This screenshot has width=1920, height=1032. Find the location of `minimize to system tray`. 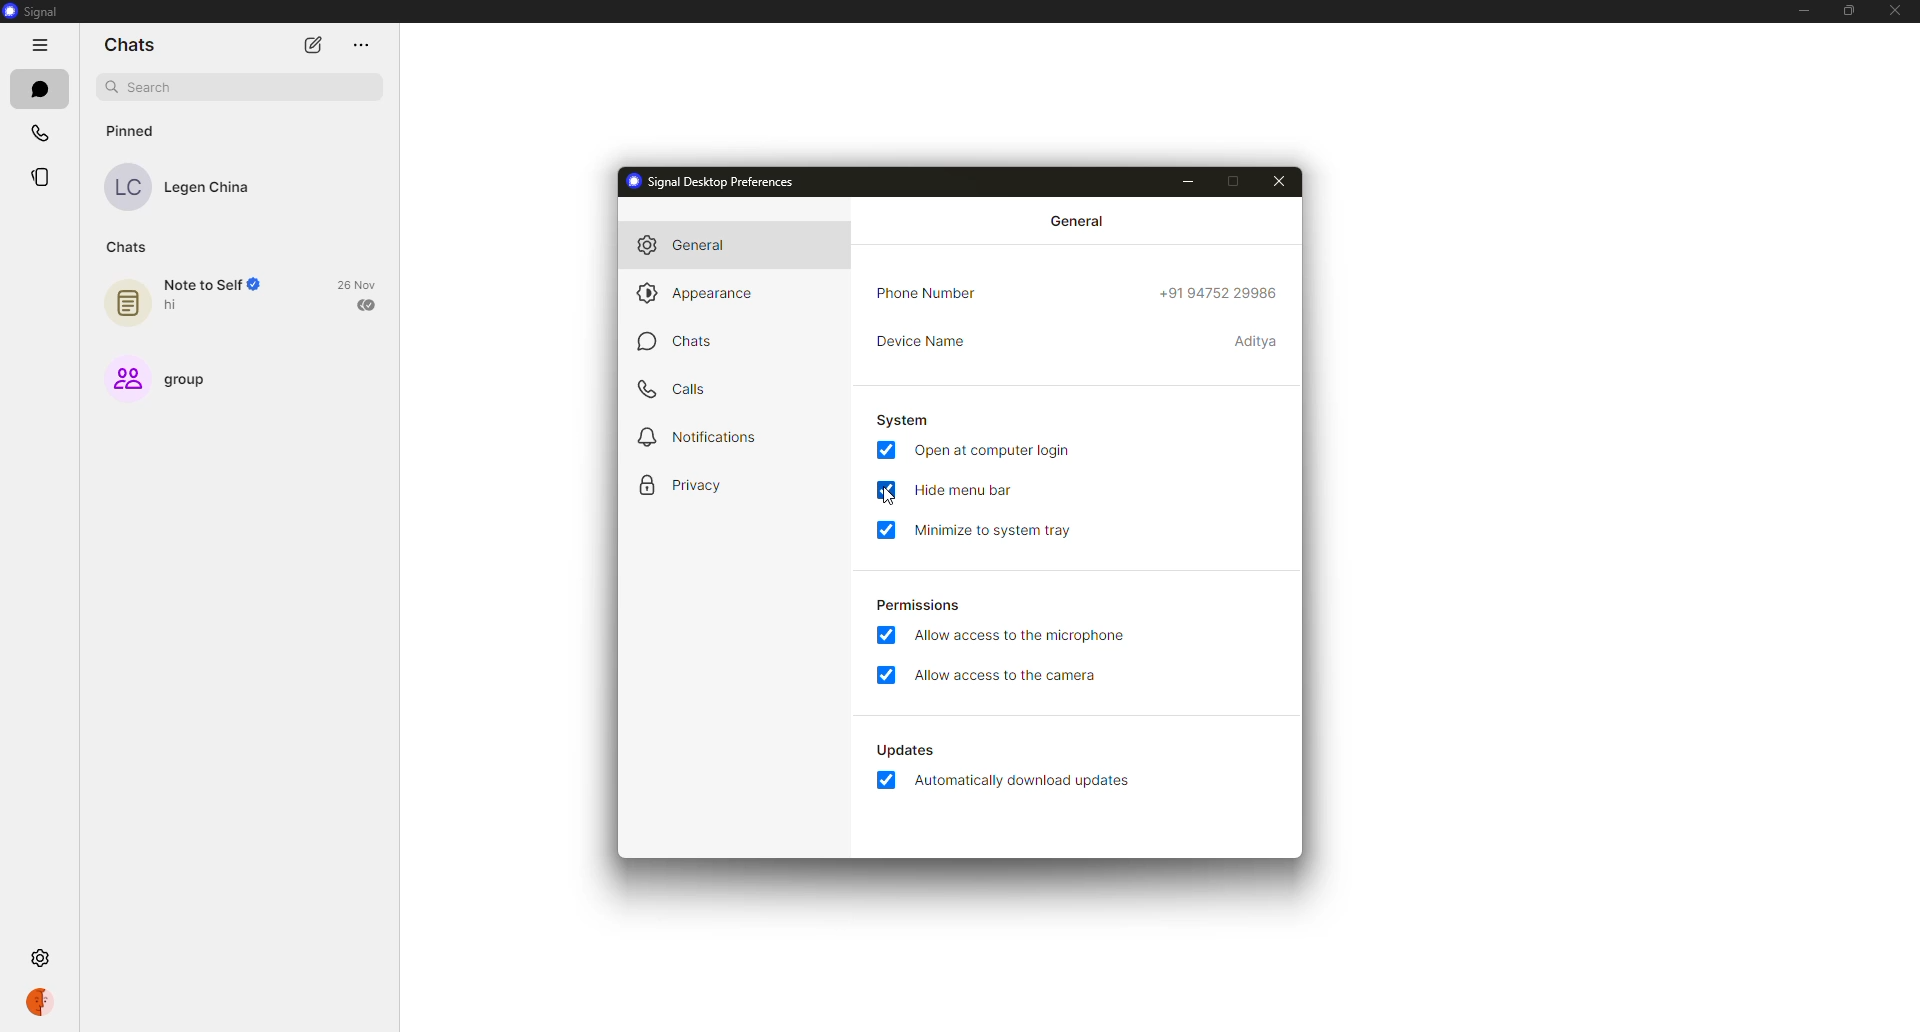

minimize to system tray is located at coordinates (999, 531).